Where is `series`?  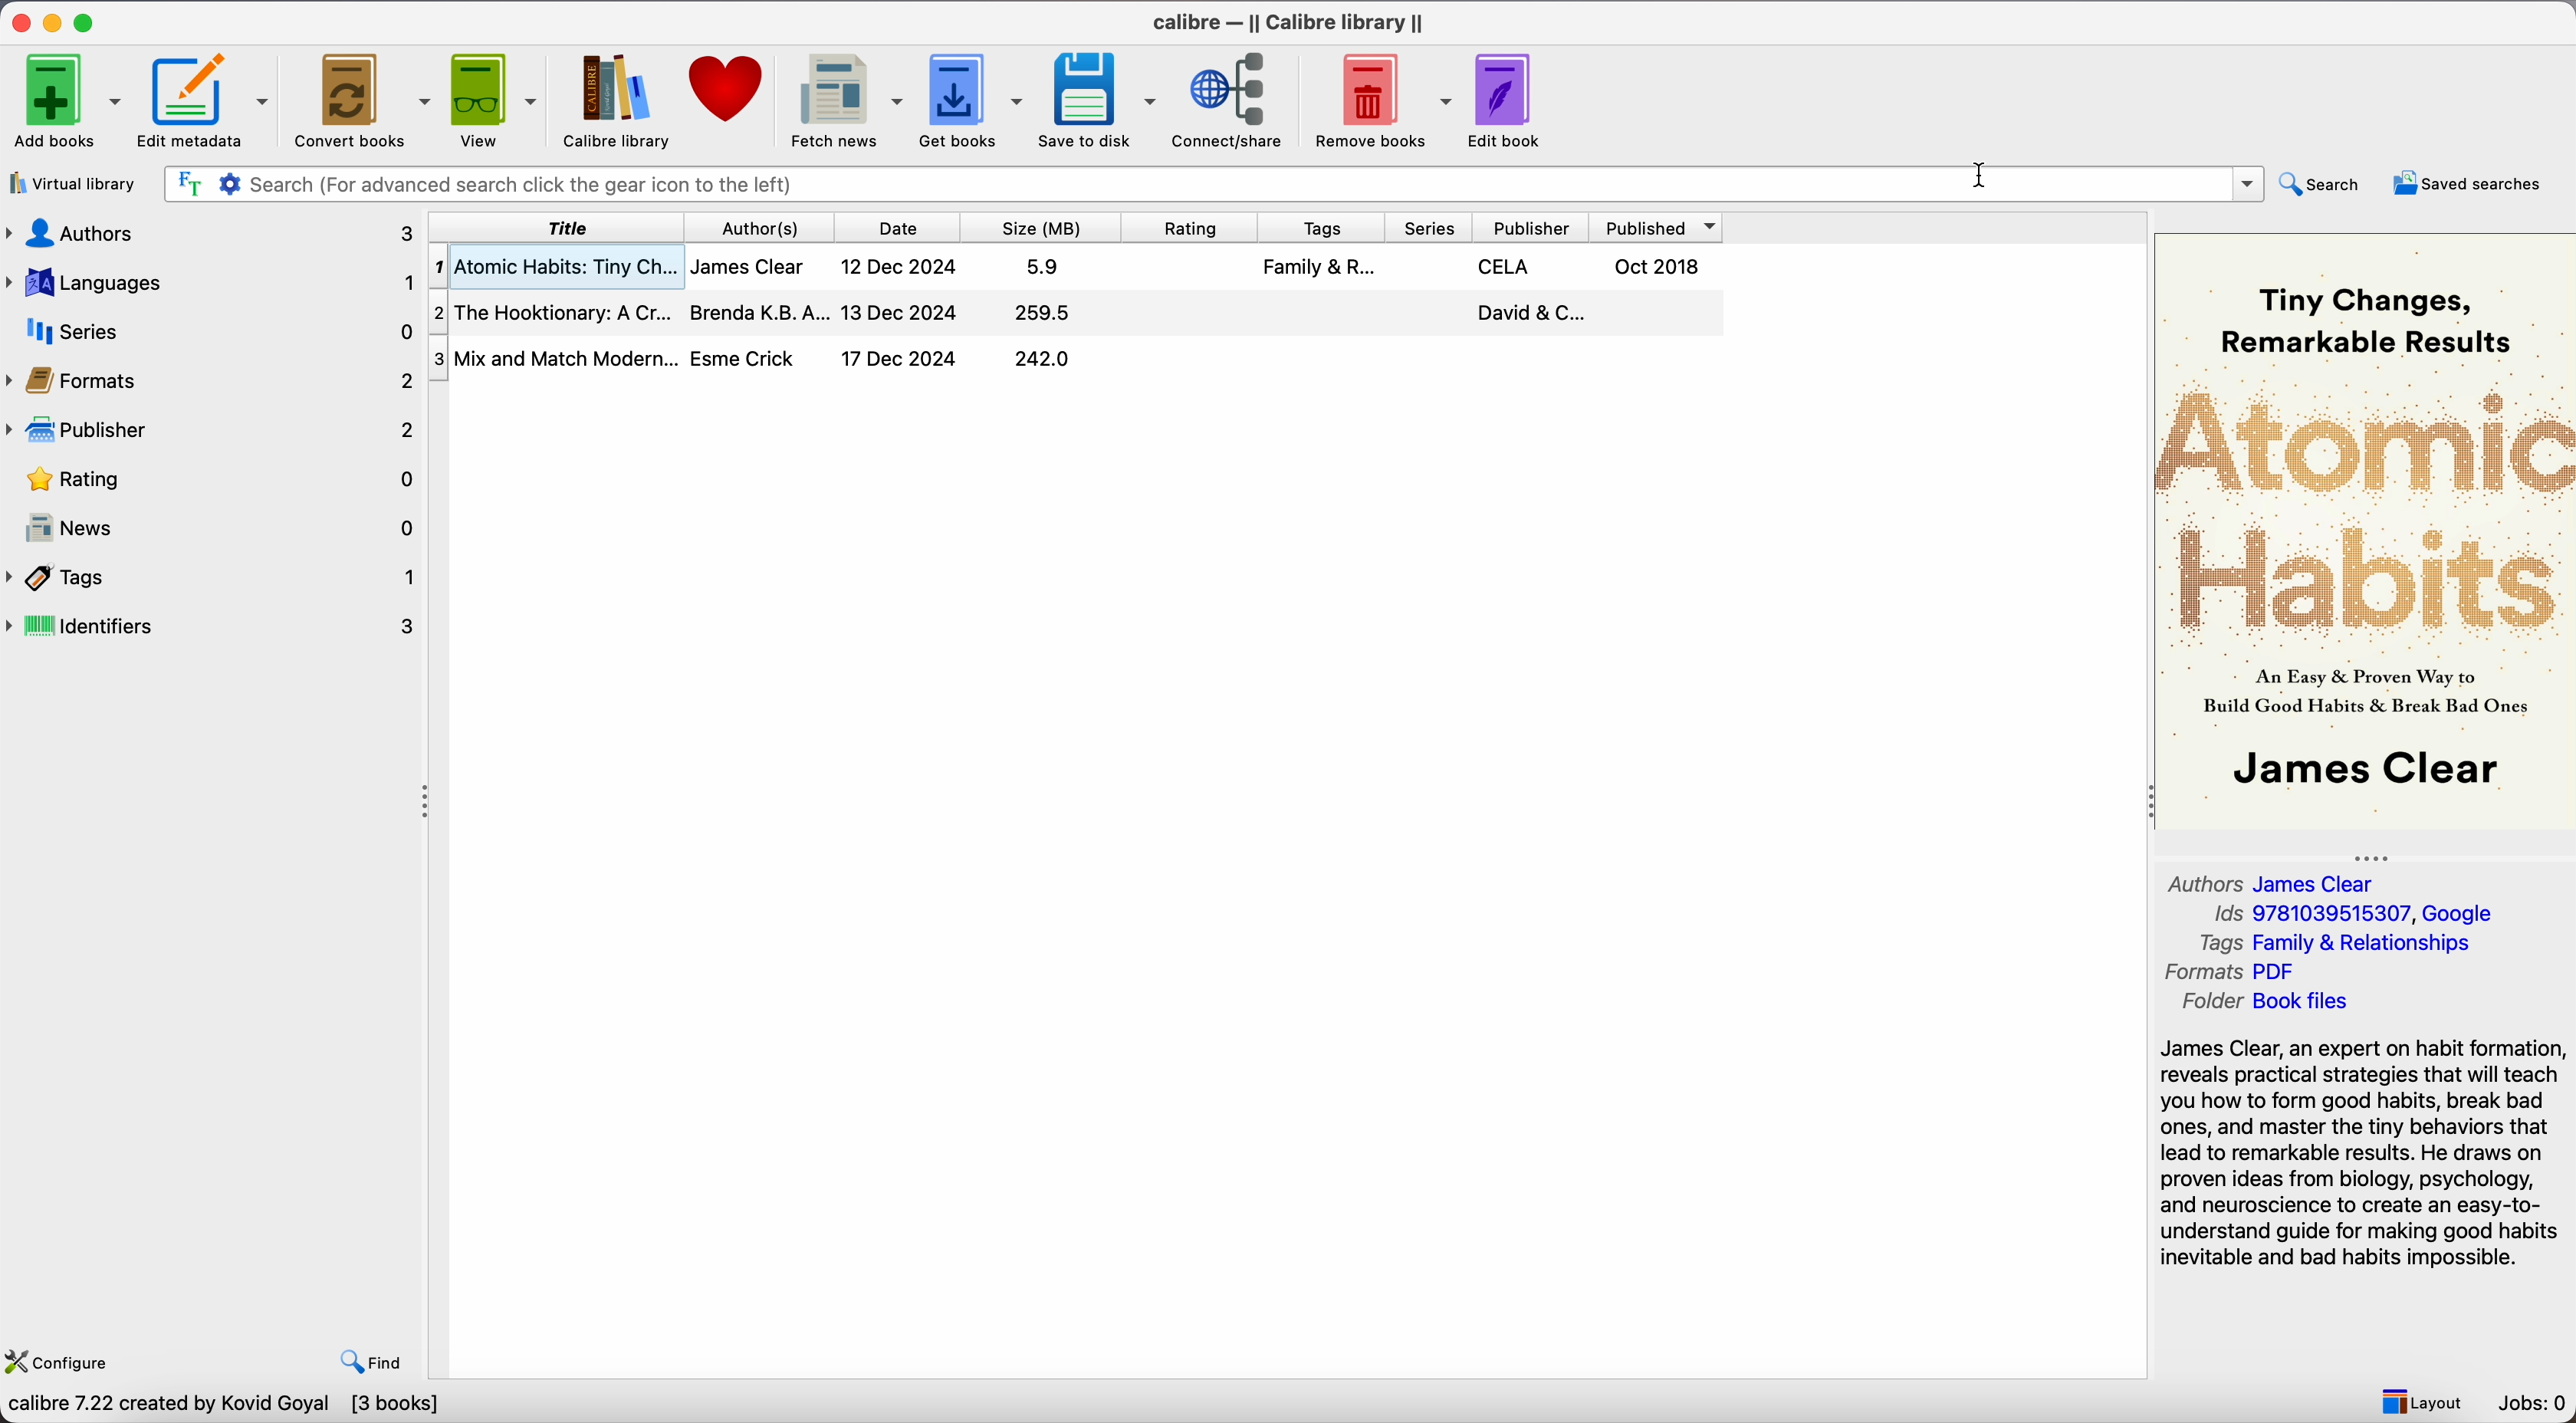
series is located at coordinates (1428, 227).